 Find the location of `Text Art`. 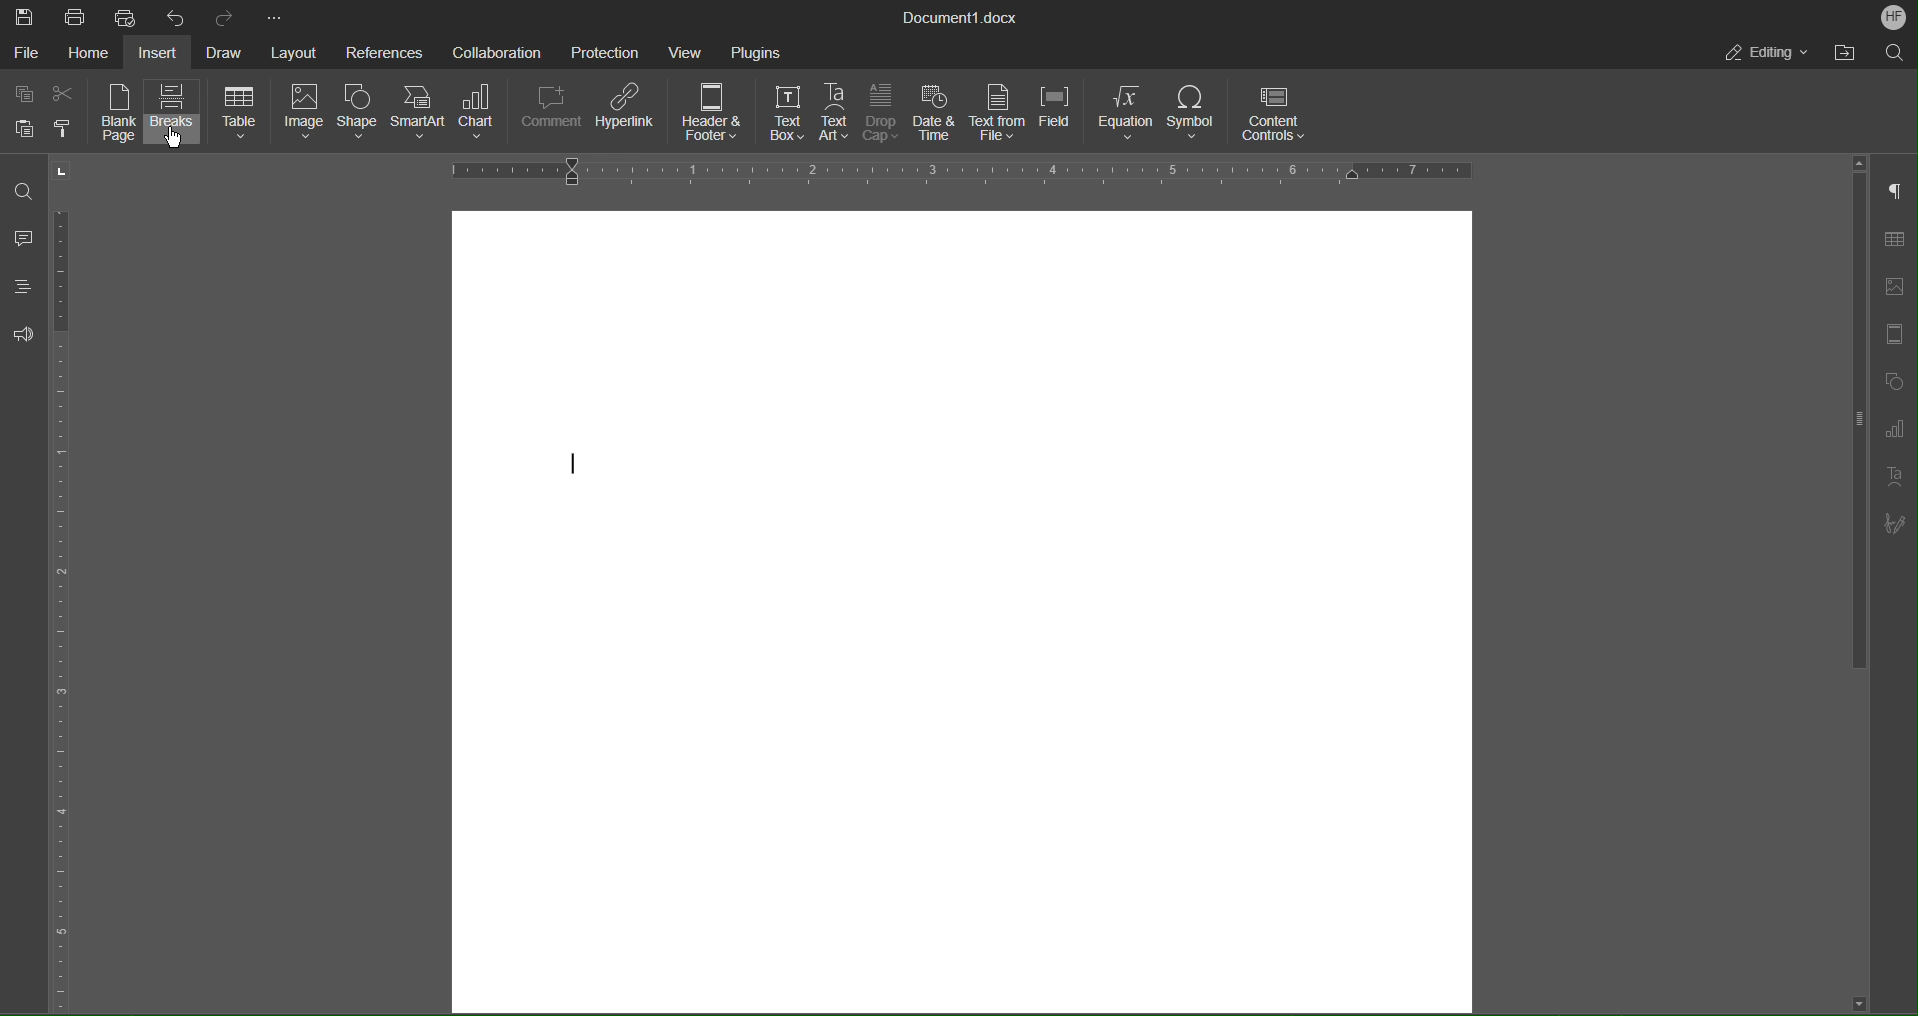

Text Art is located at coordinates (835, 114).